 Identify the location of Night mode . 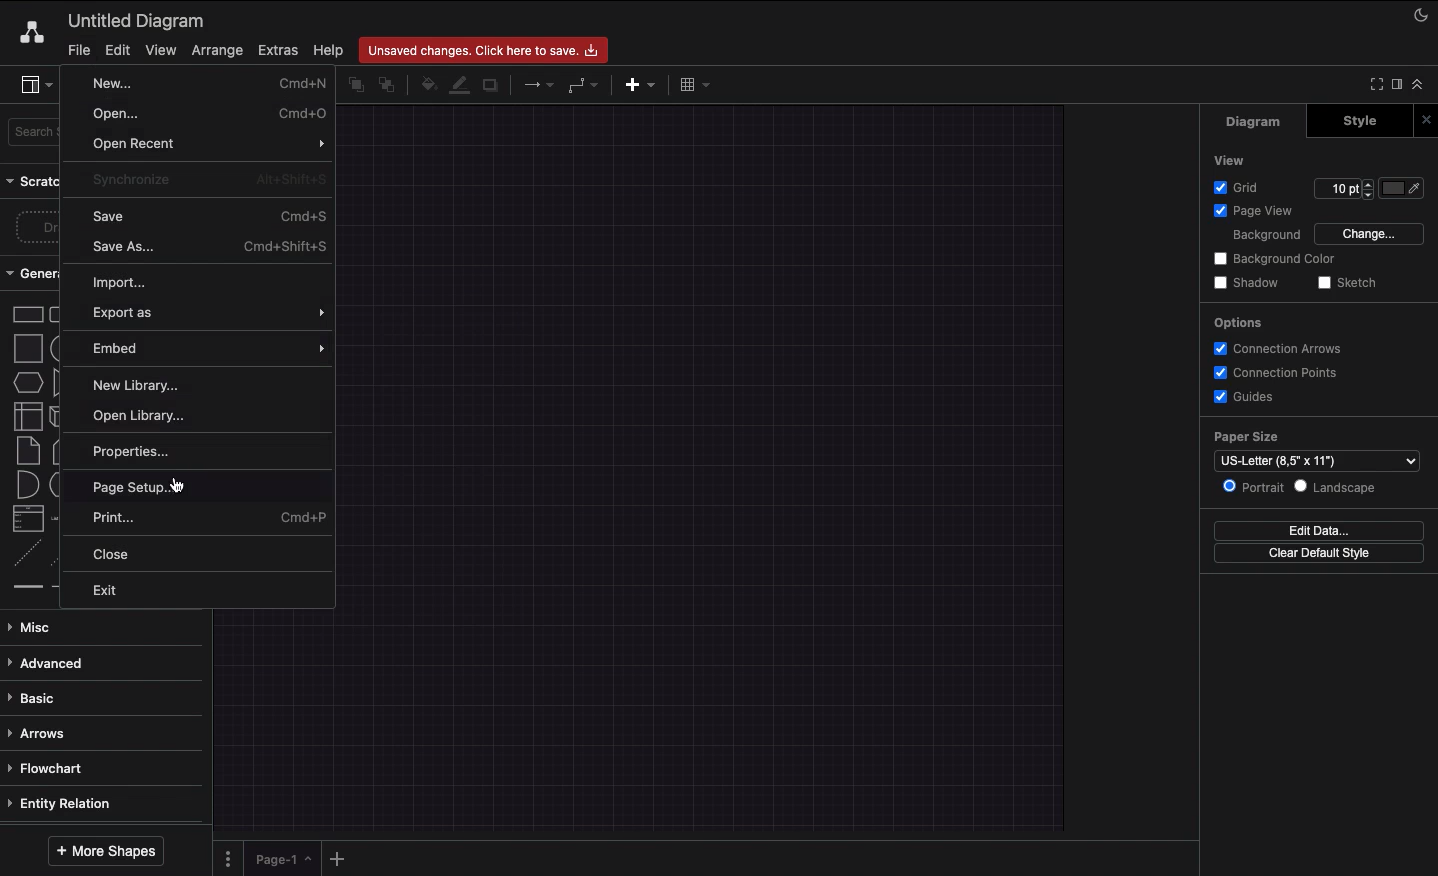
(1422, 13).